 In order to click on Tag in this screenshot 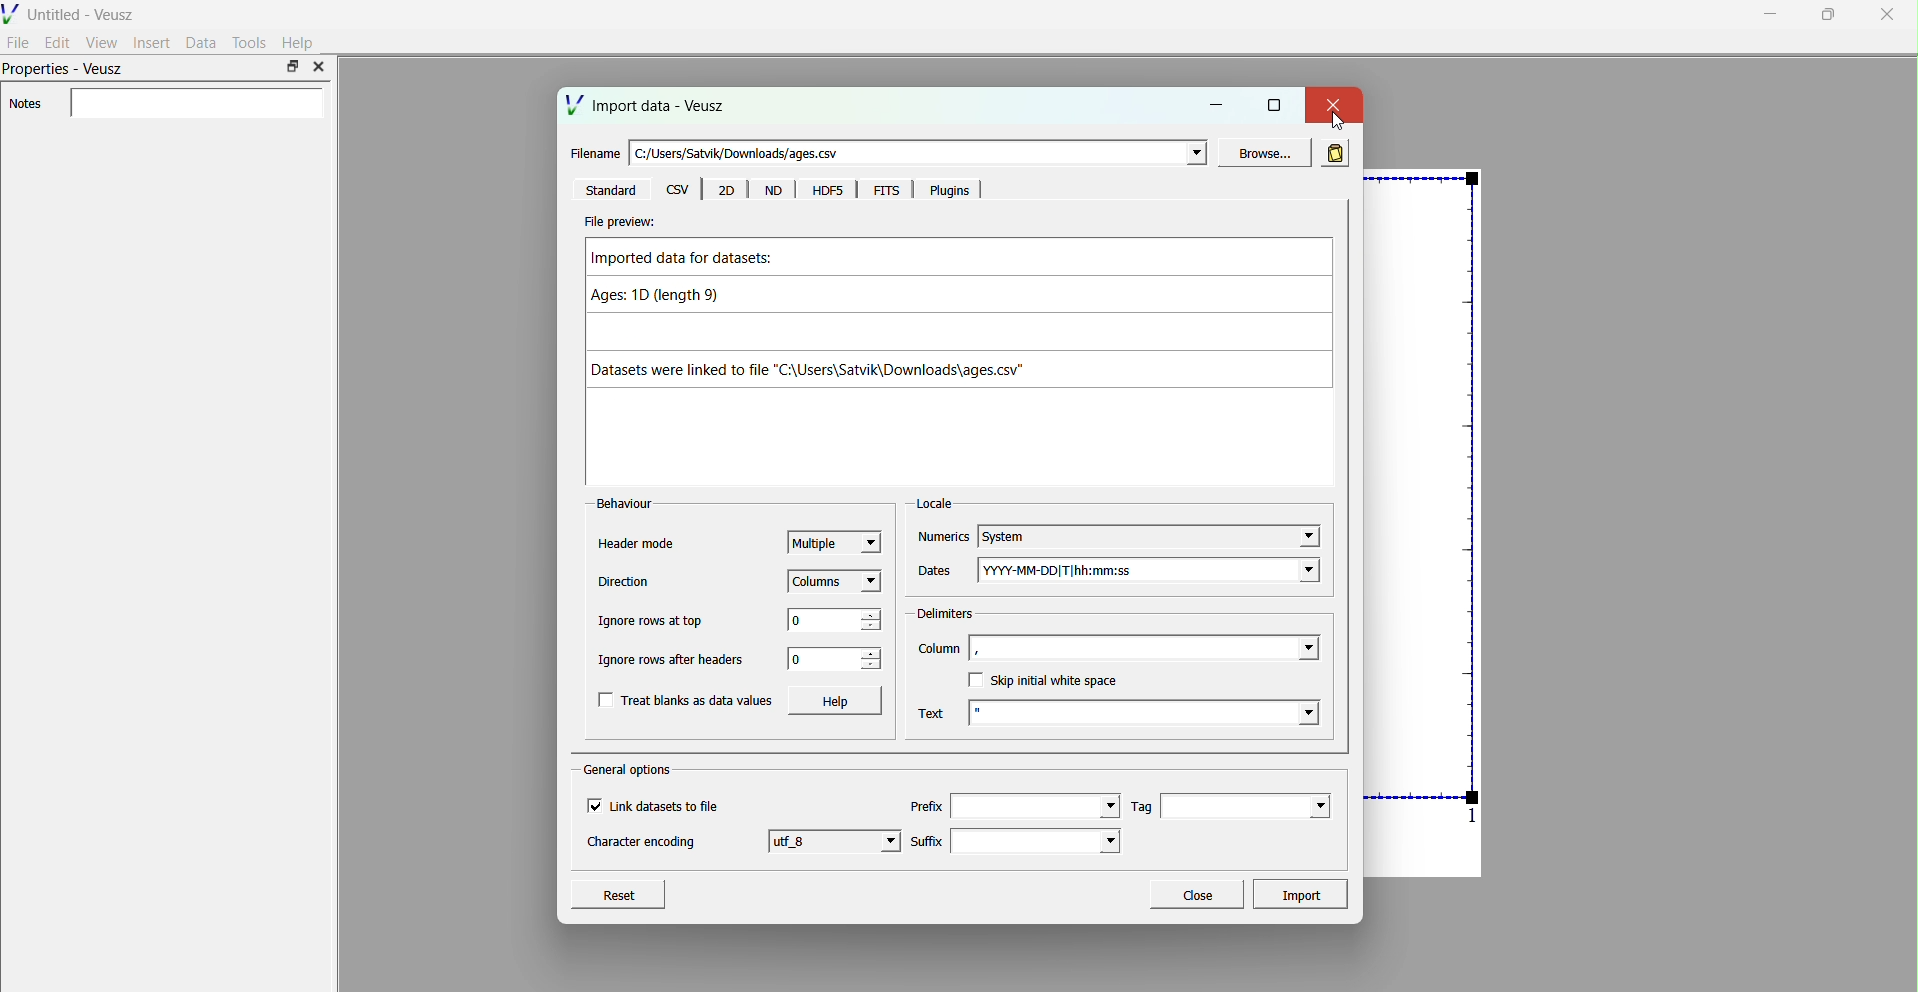, I will do `click(1143, 806)`.